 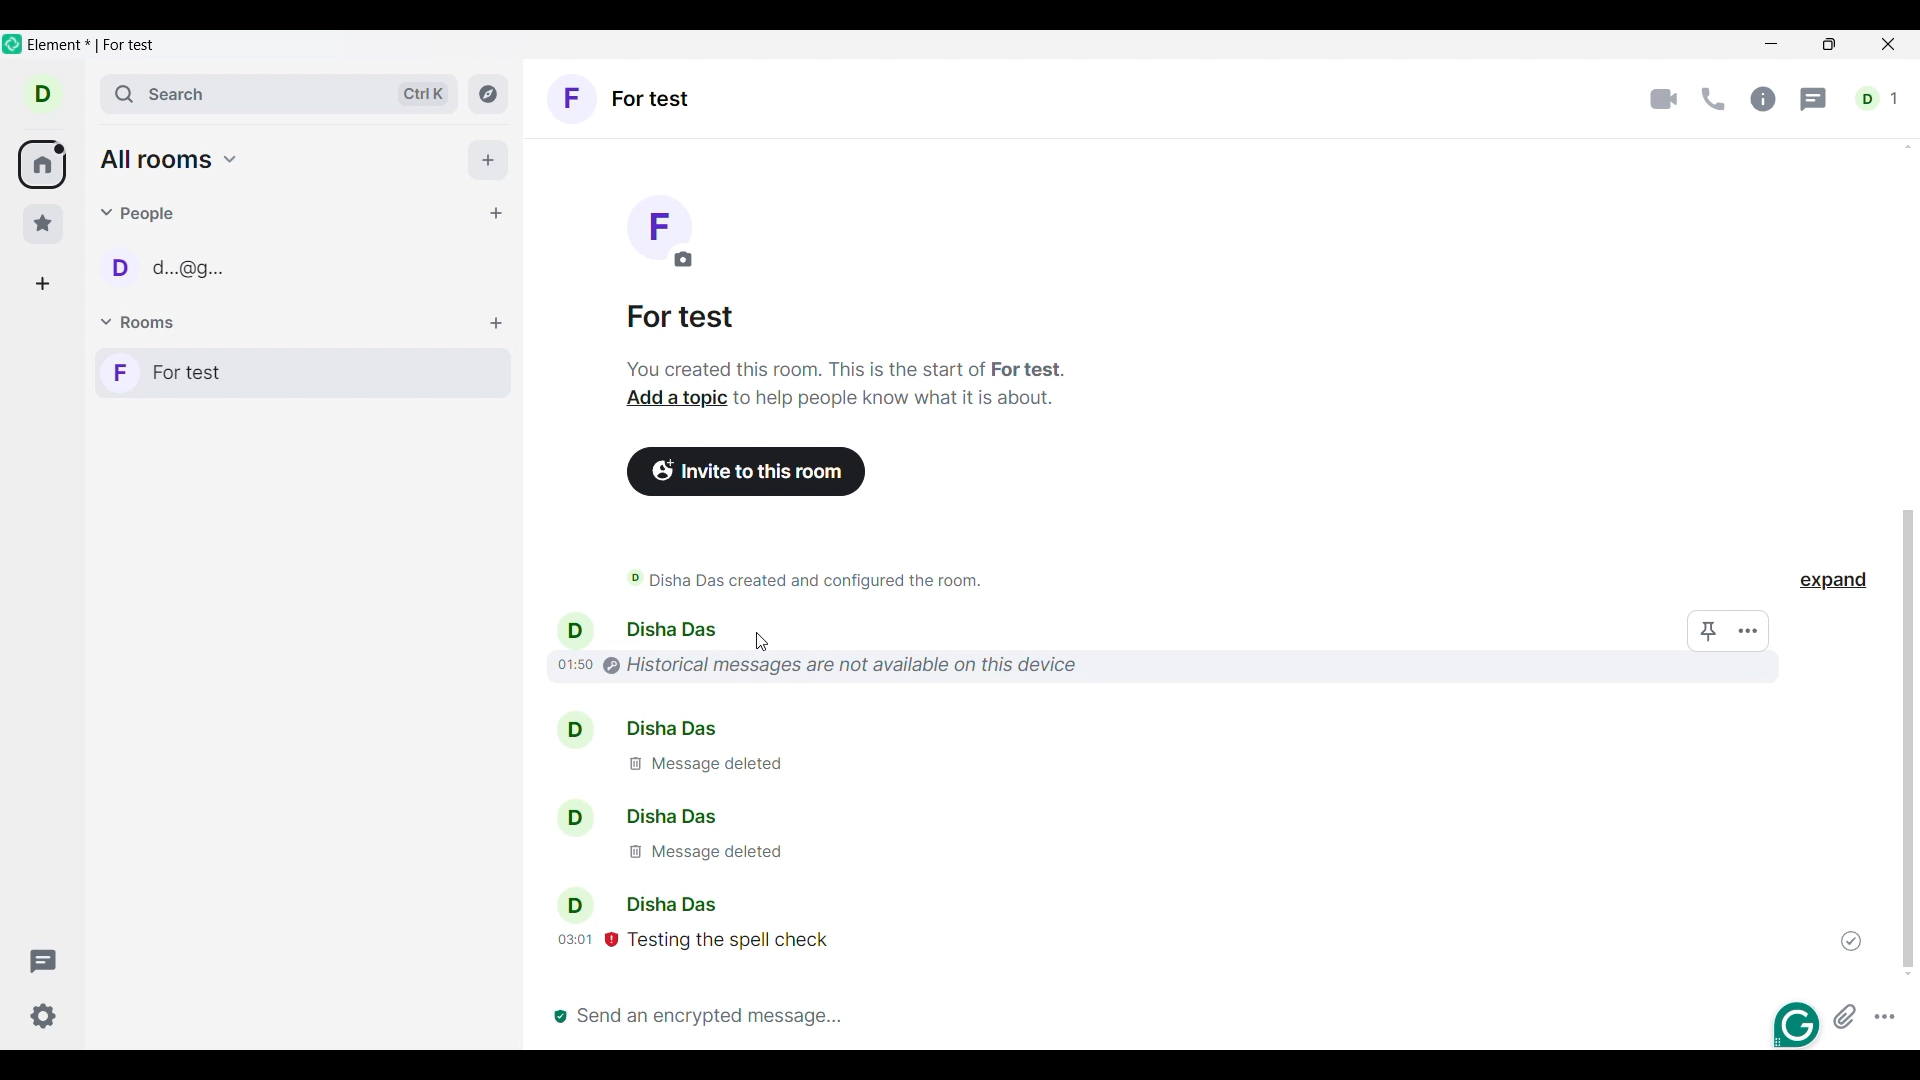 I want to click on message deleted, so click(x=728, y=768).